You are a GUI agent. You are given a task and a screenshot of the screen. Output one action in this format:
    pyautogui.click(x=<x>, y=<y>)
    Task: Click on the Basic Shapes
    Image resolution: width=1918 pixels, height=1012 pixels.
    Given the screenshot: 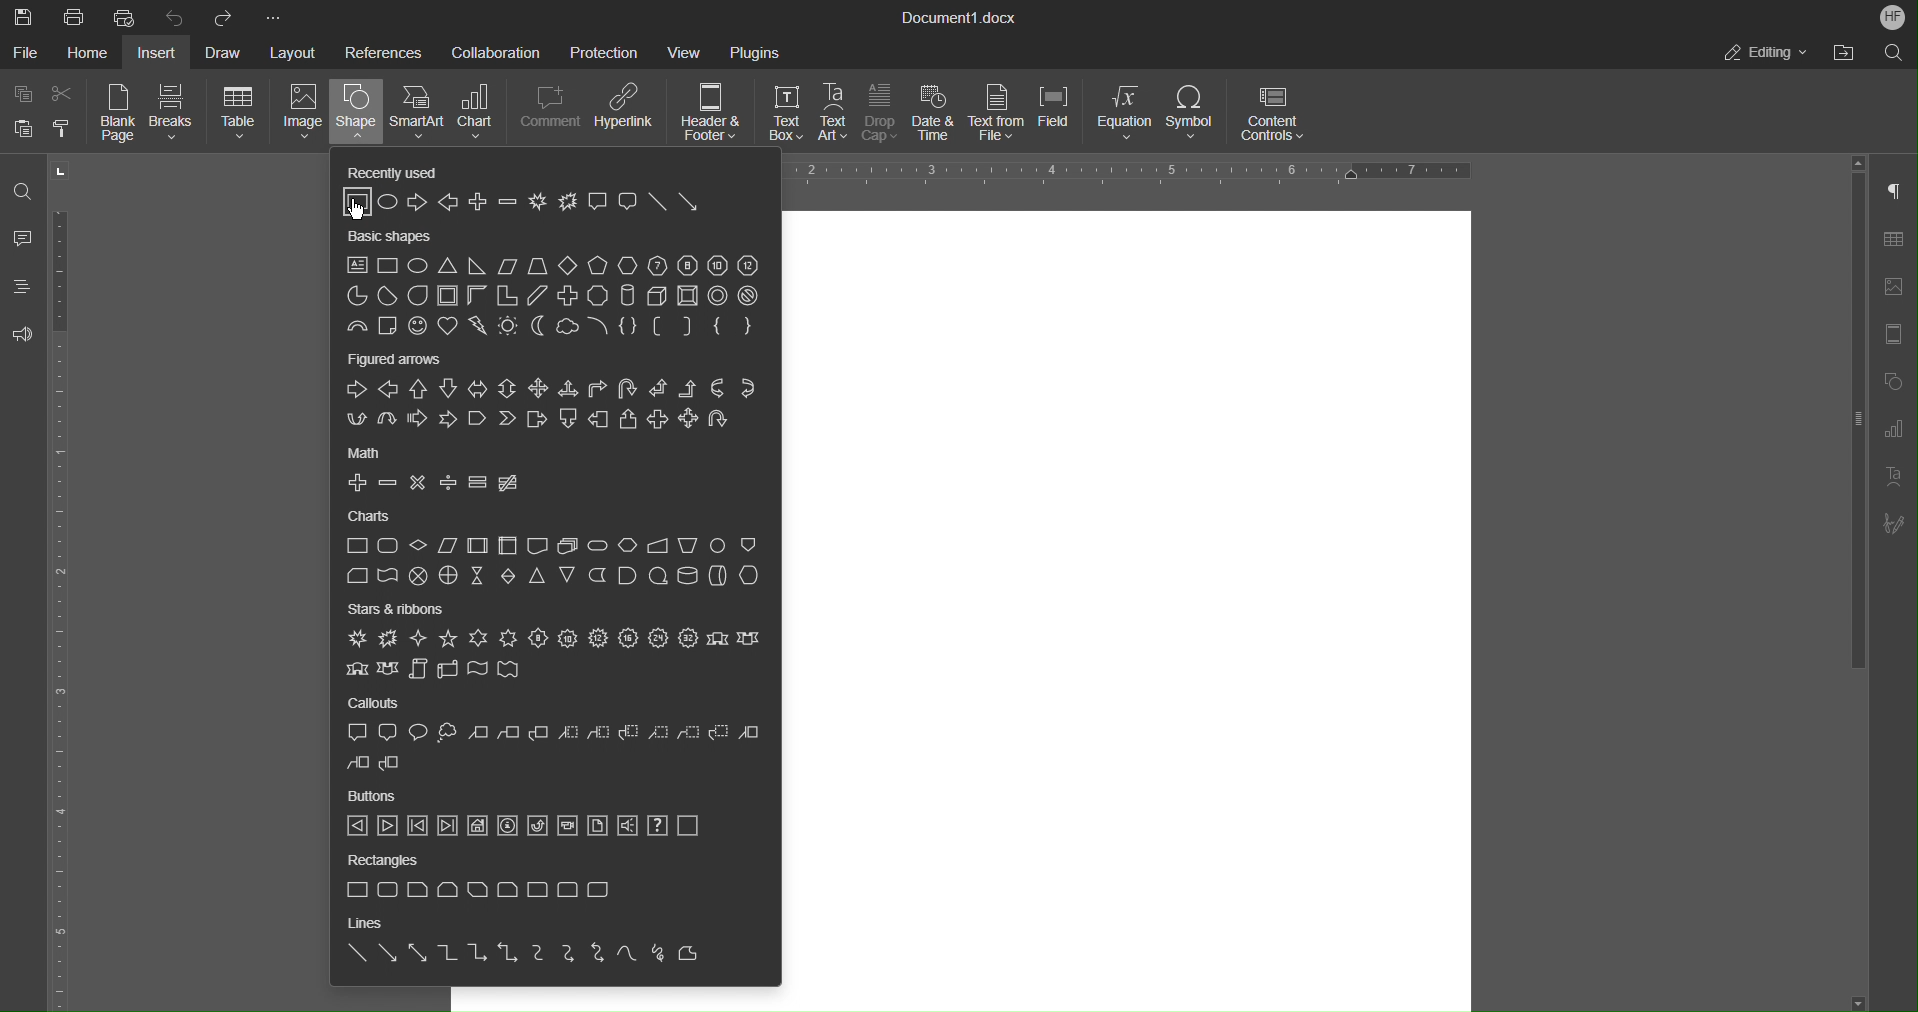 What is the action you would take?
    pyautogui.click(x=394, y=239)
    